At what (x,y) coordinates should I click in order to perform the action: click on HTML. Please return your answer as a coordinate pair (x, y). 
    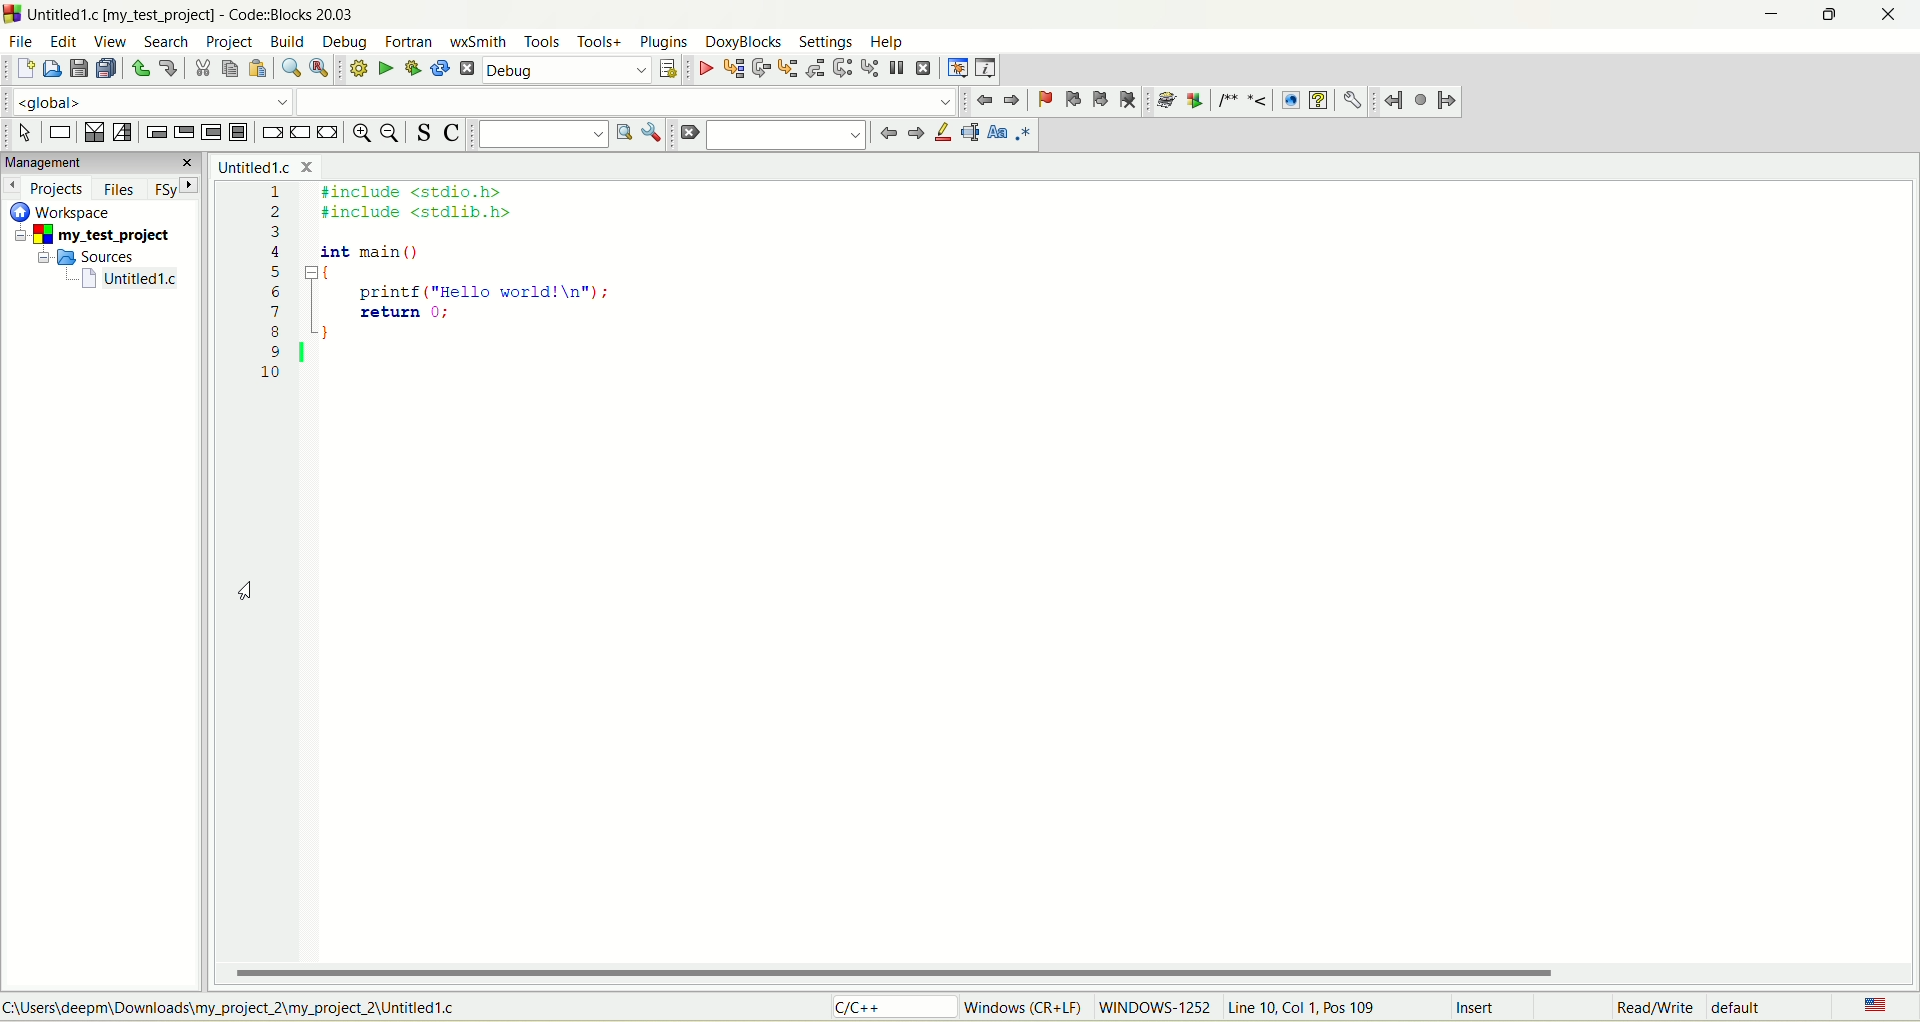
    Looking at the image, I should click on (1287, 99).